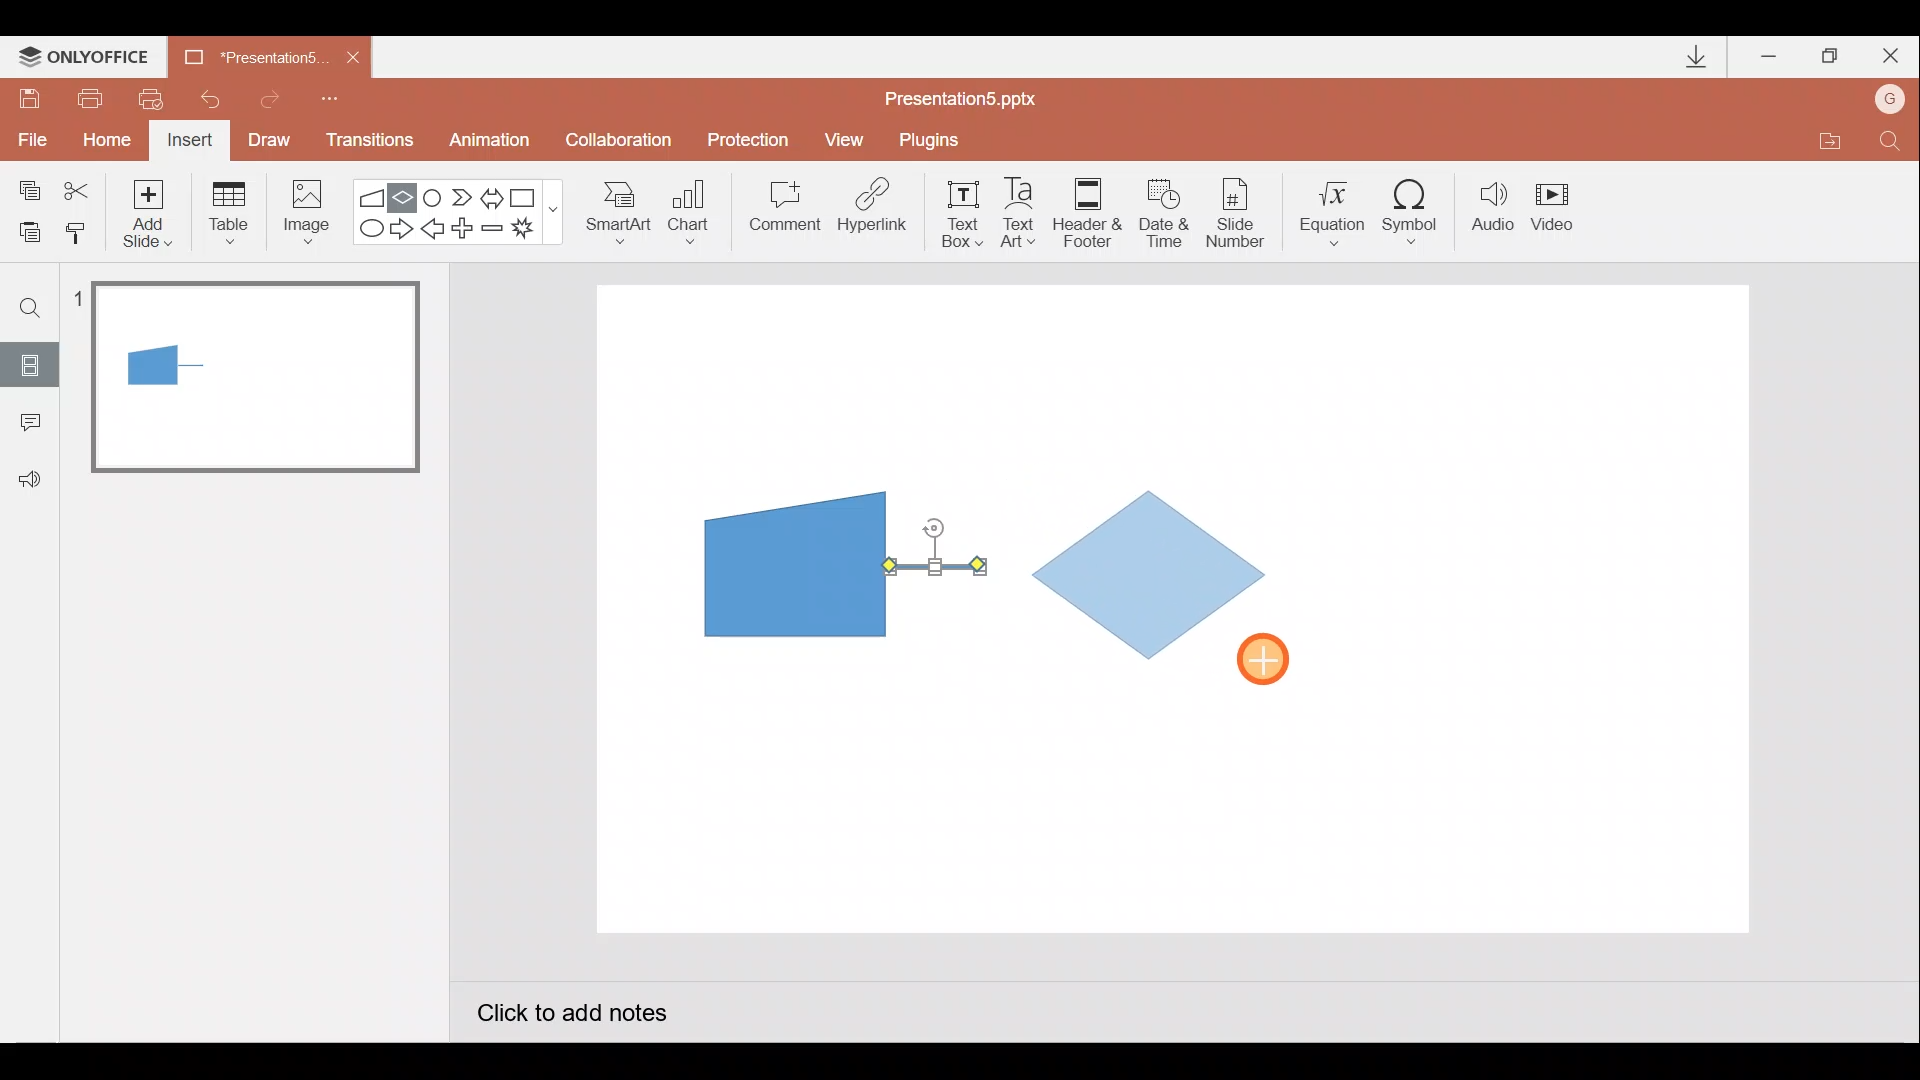 The height and width of the screenshot is (1080, 1920). Describe the element at coordinates (158, 94) in the screenshot. I see `Quick print` at that location.